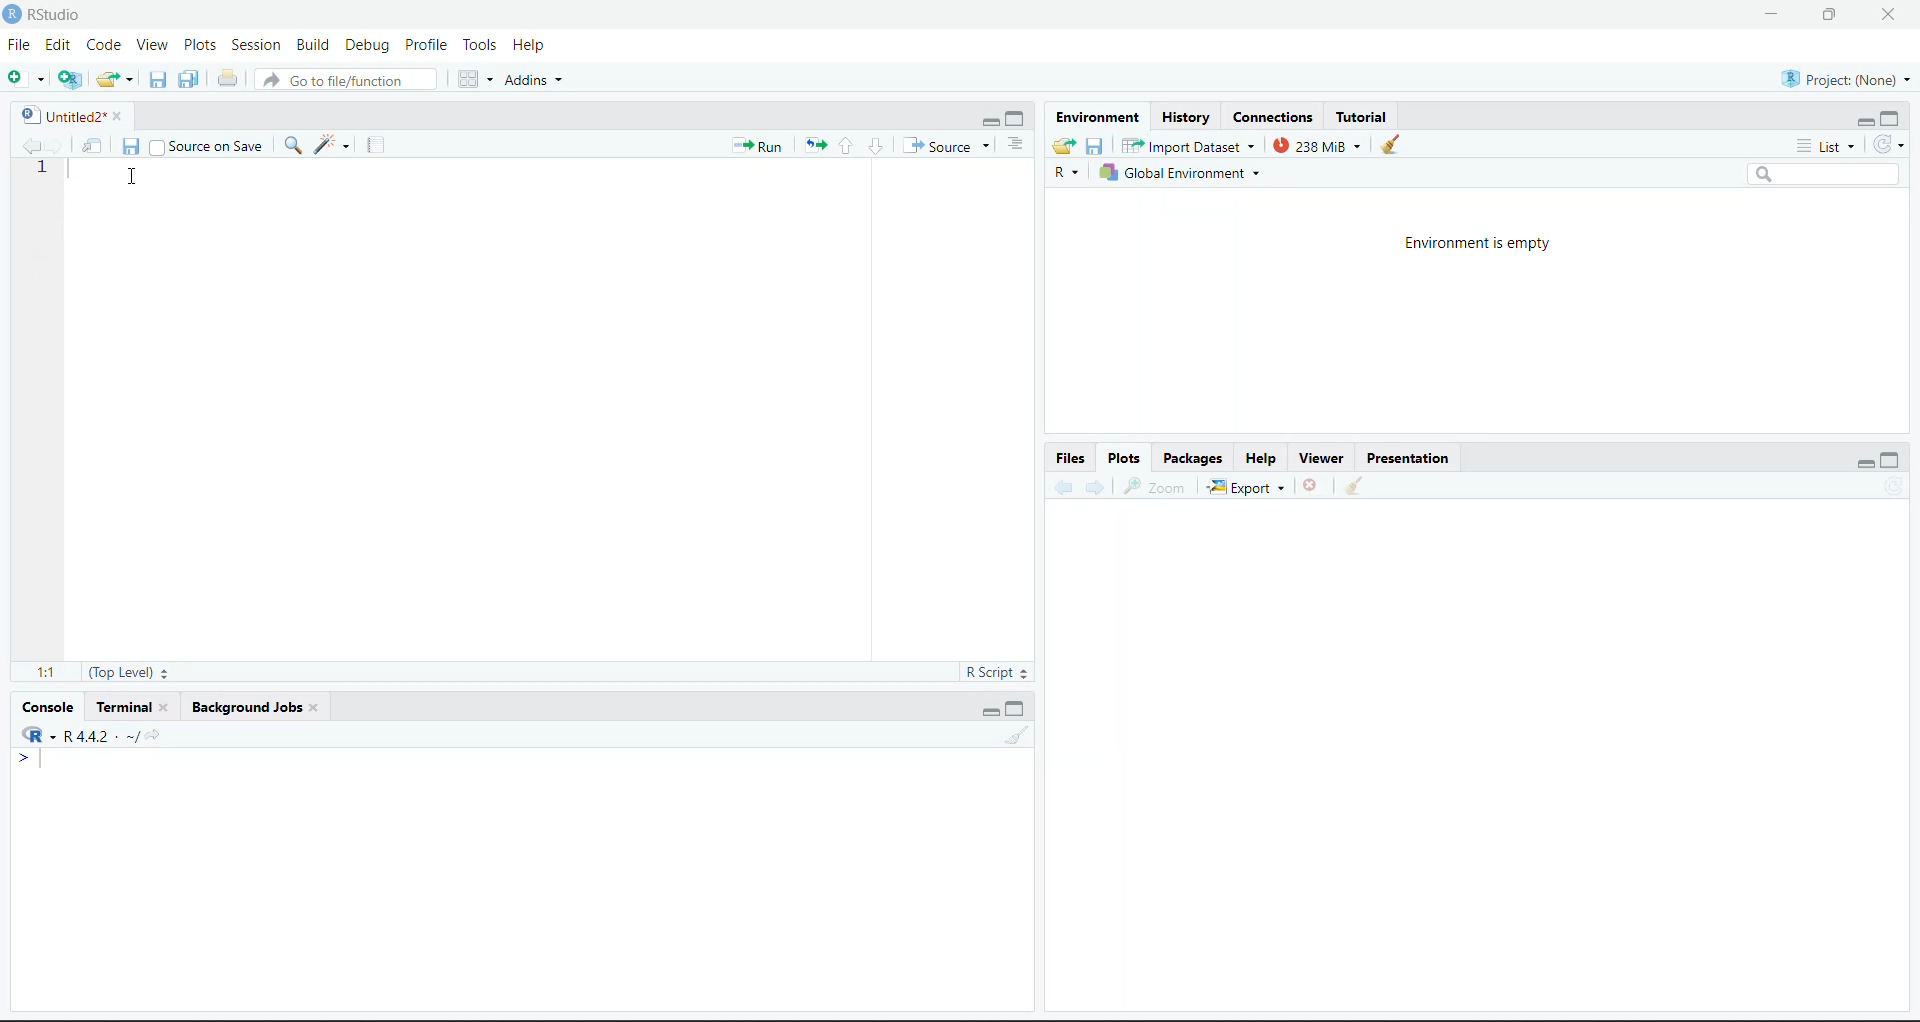 Image resolution: width=1920 pixels, height=1022 pixels. I want to click on refresh, so click(1896, 485).